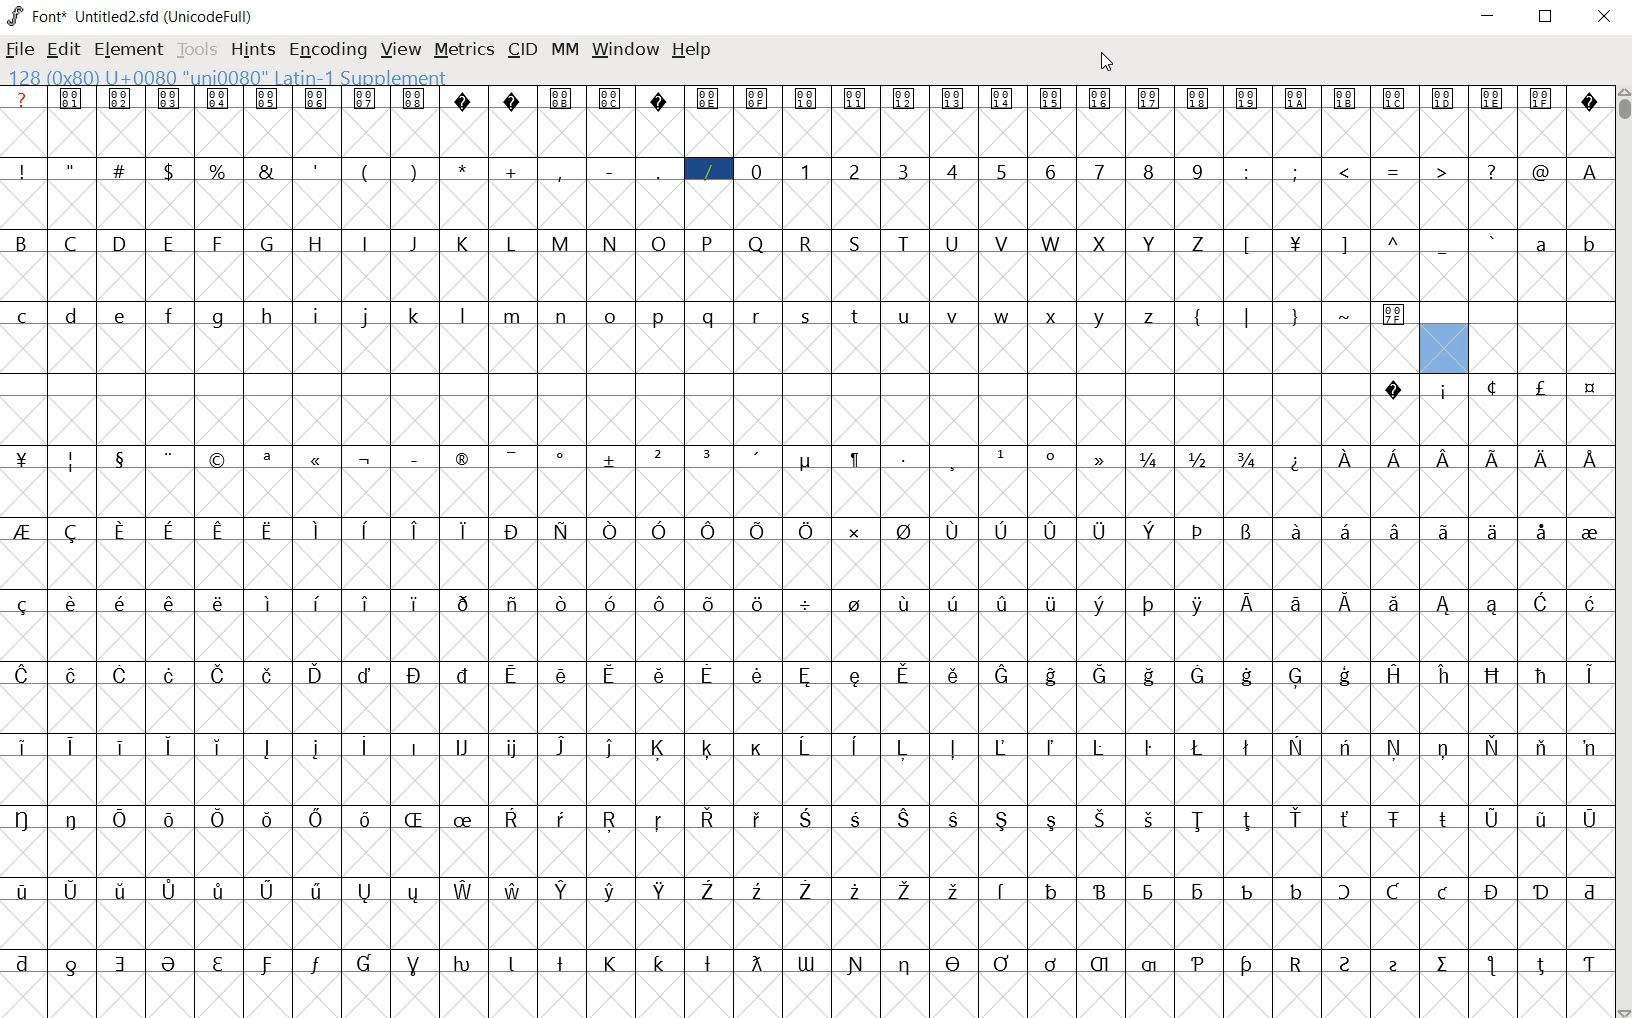 This screenshot has width=1632, height=1018. Describe the element at coordinates (807, 317) in the screenshot. I see `glyph` at that location.